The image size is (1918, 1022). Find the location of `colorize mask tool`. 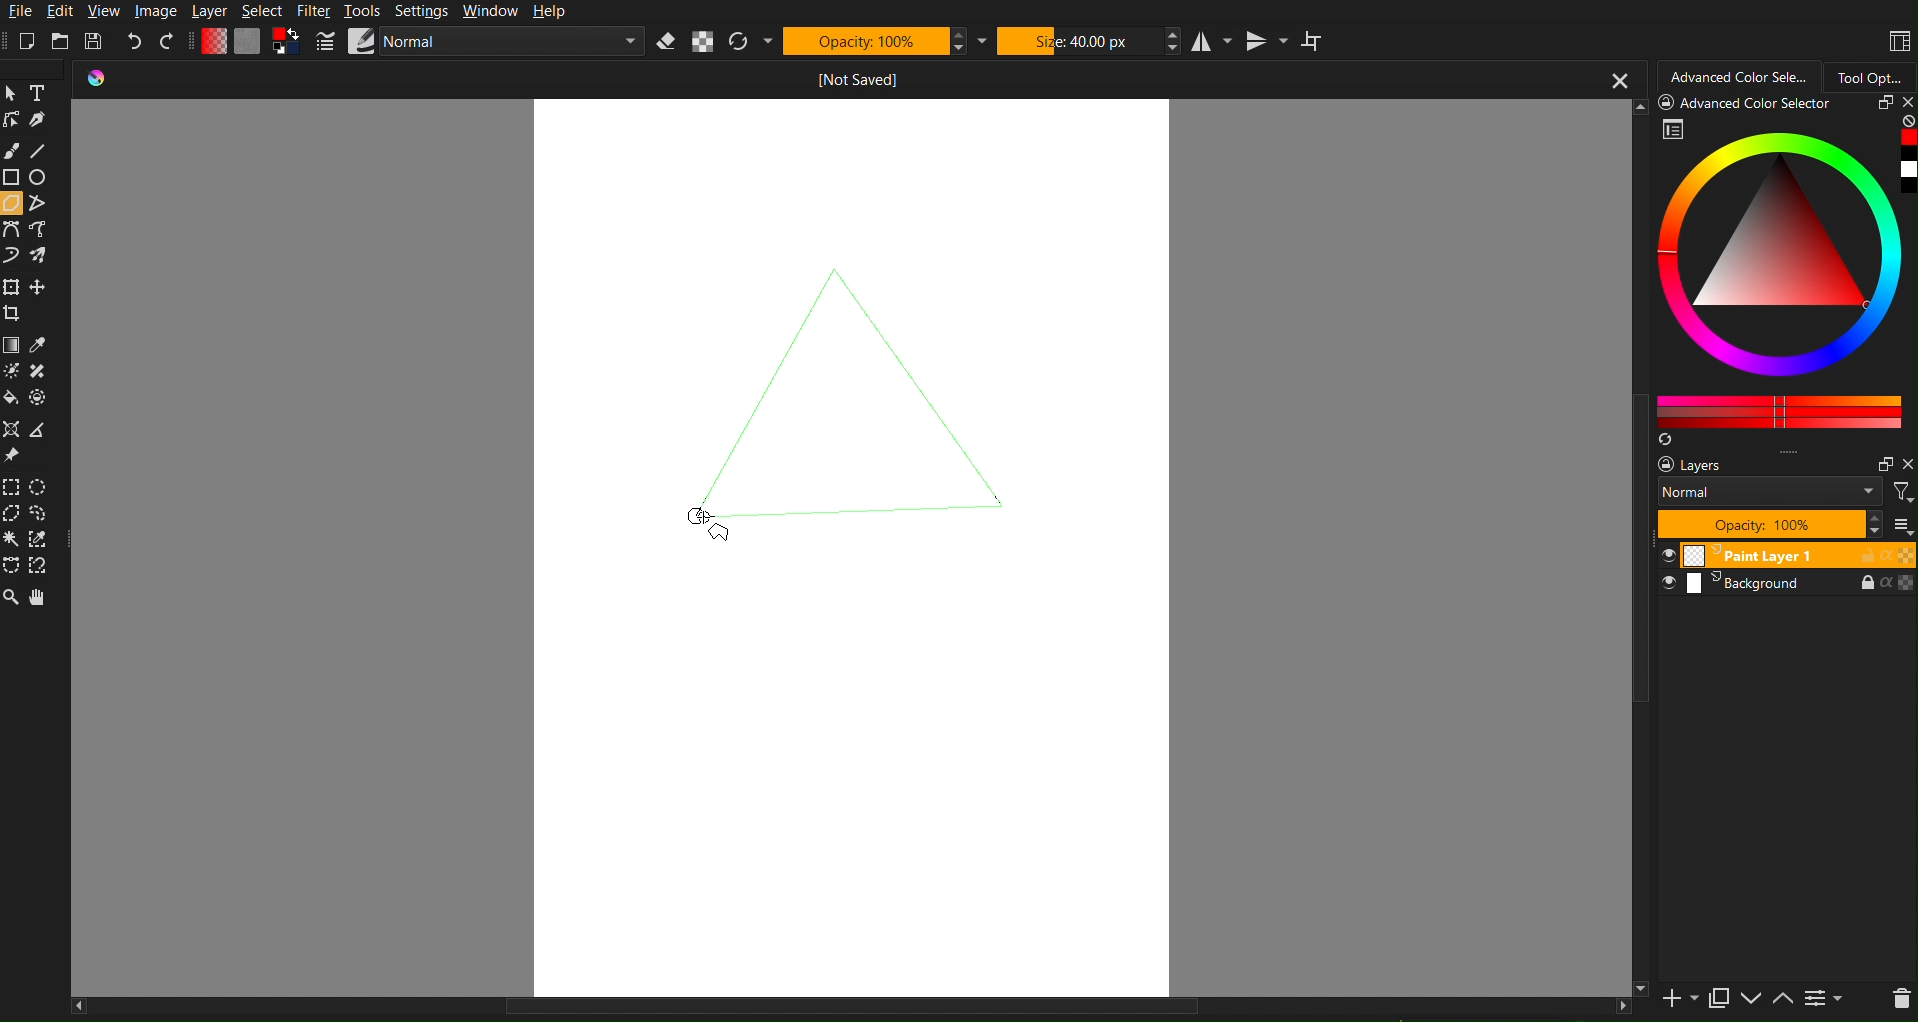

colorize mask tool is located at coordinates (15, 372).